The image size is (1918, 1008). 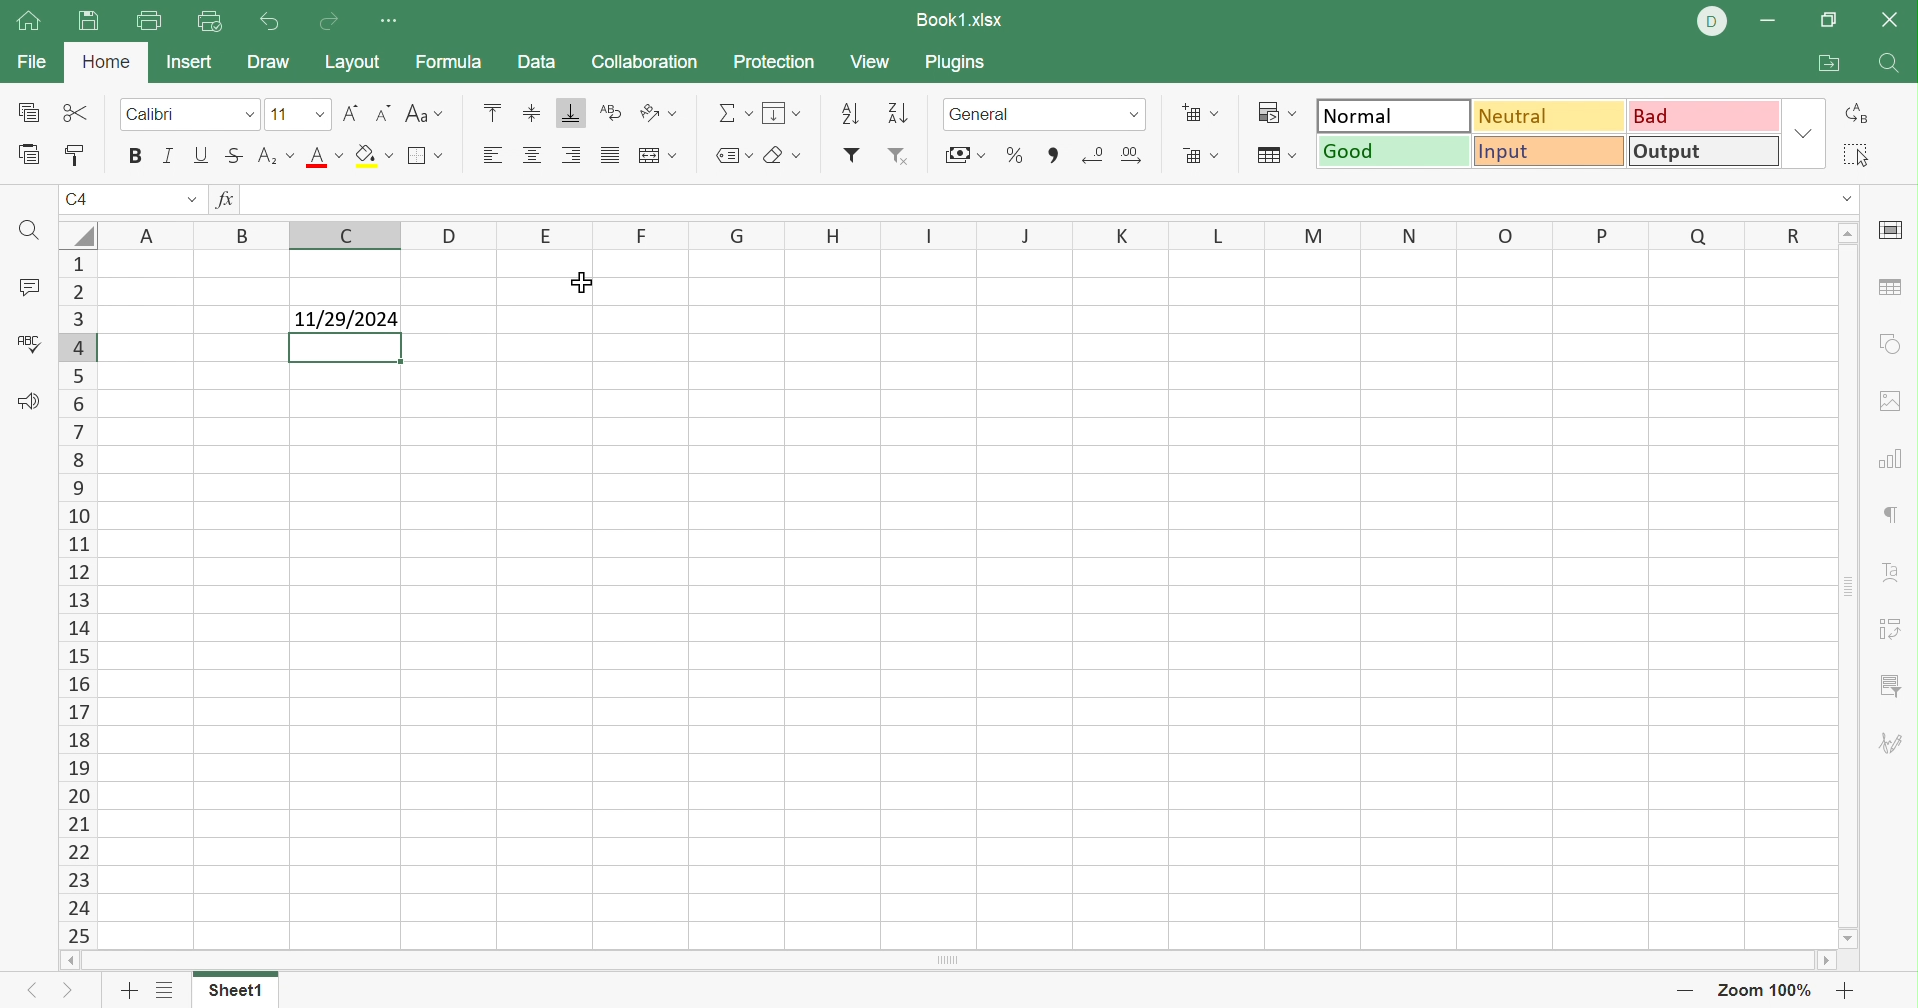 What do you see at coordinates (1137, 156) in the screenshot?
I see `Increase decimal` at bounding box center [1137, 156].